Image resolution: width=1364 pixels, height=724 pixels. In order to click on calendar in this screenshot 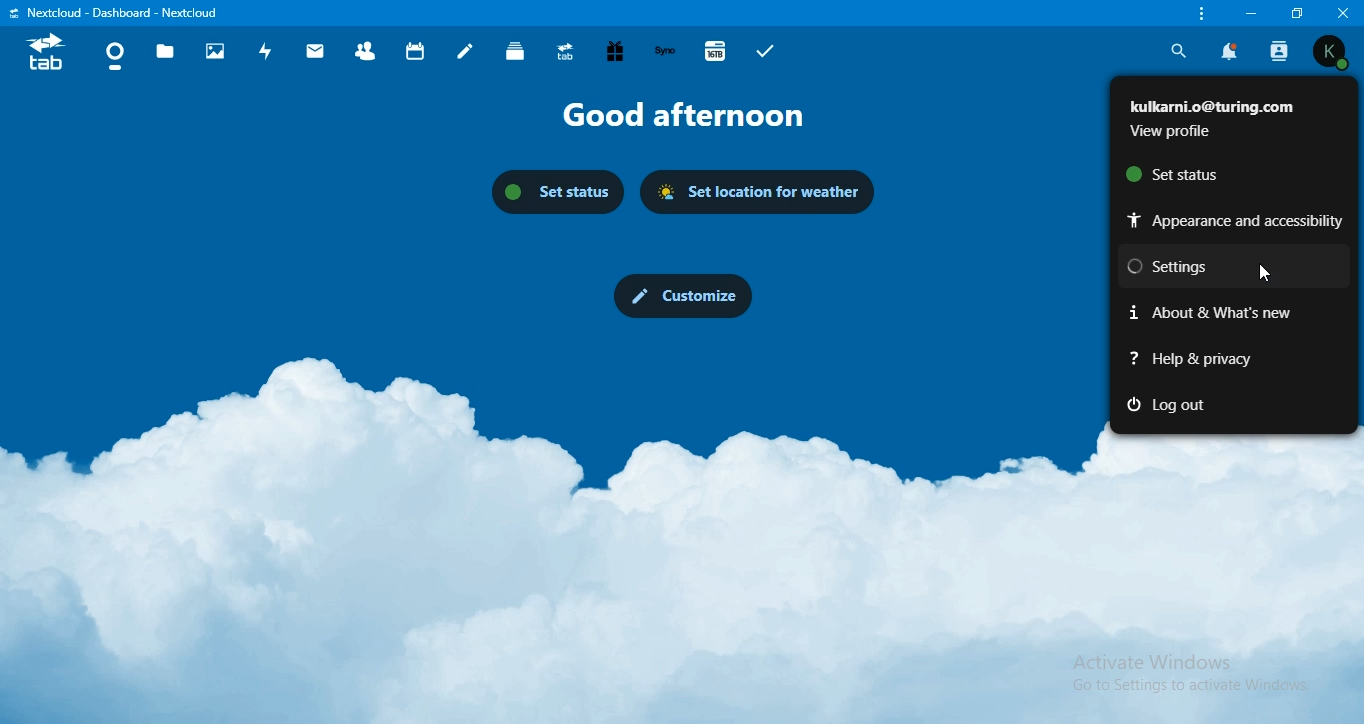, I will do `click(416, 50)`.